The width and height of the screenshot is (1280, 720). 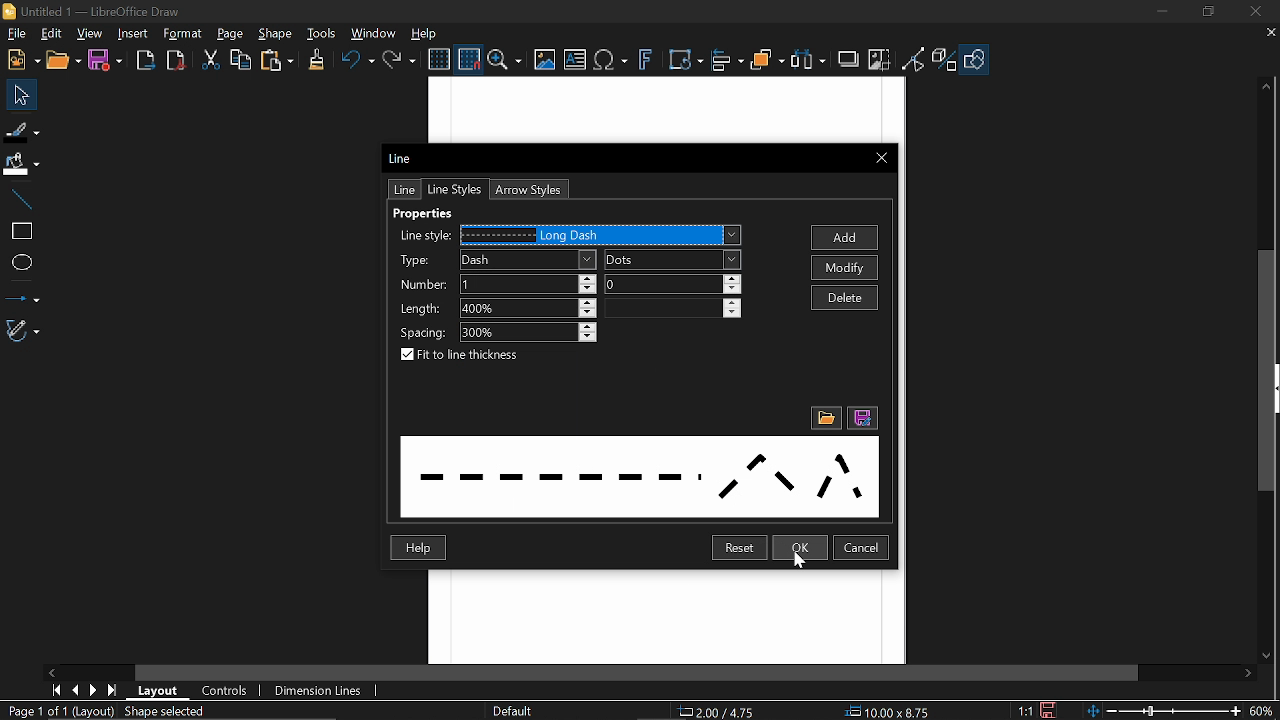 I want to click on Tools, so click(x=322, y=33).